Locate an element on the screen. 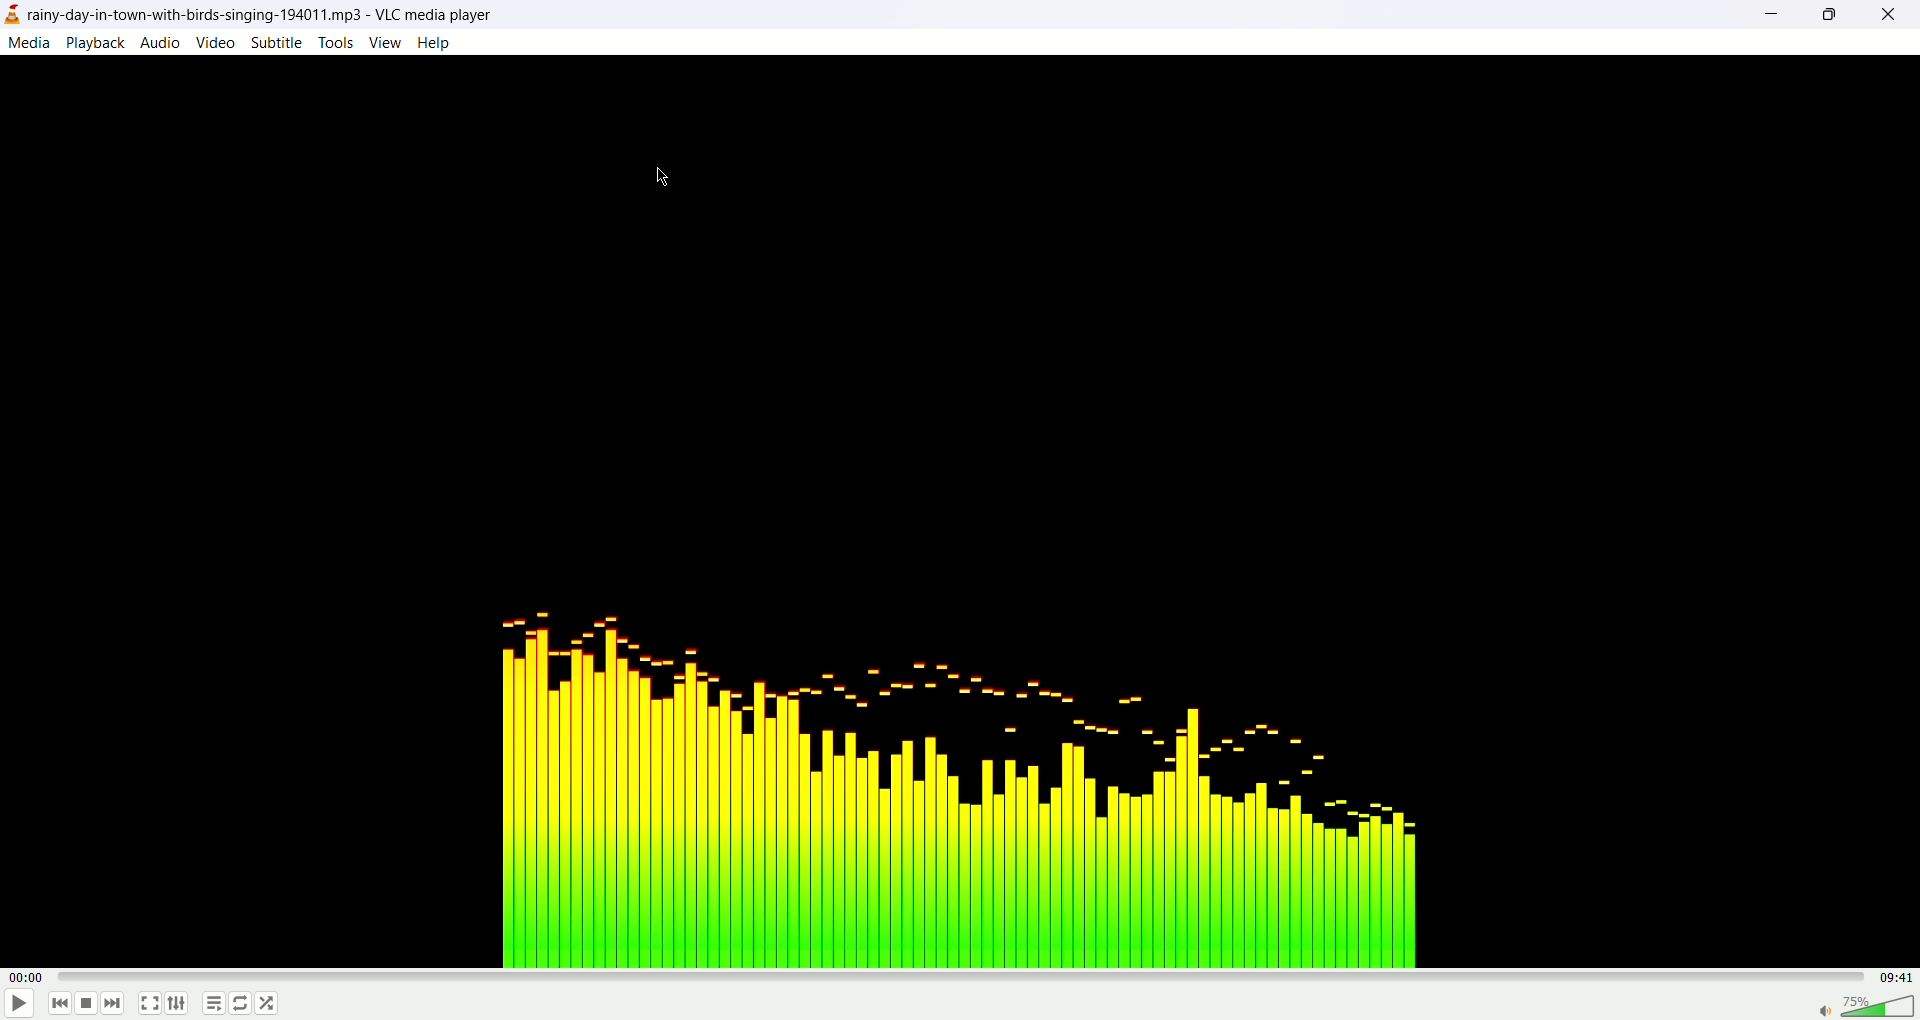 This screenshot has width=1920, height=1020. full screen is located at coordinates (149, 1006).